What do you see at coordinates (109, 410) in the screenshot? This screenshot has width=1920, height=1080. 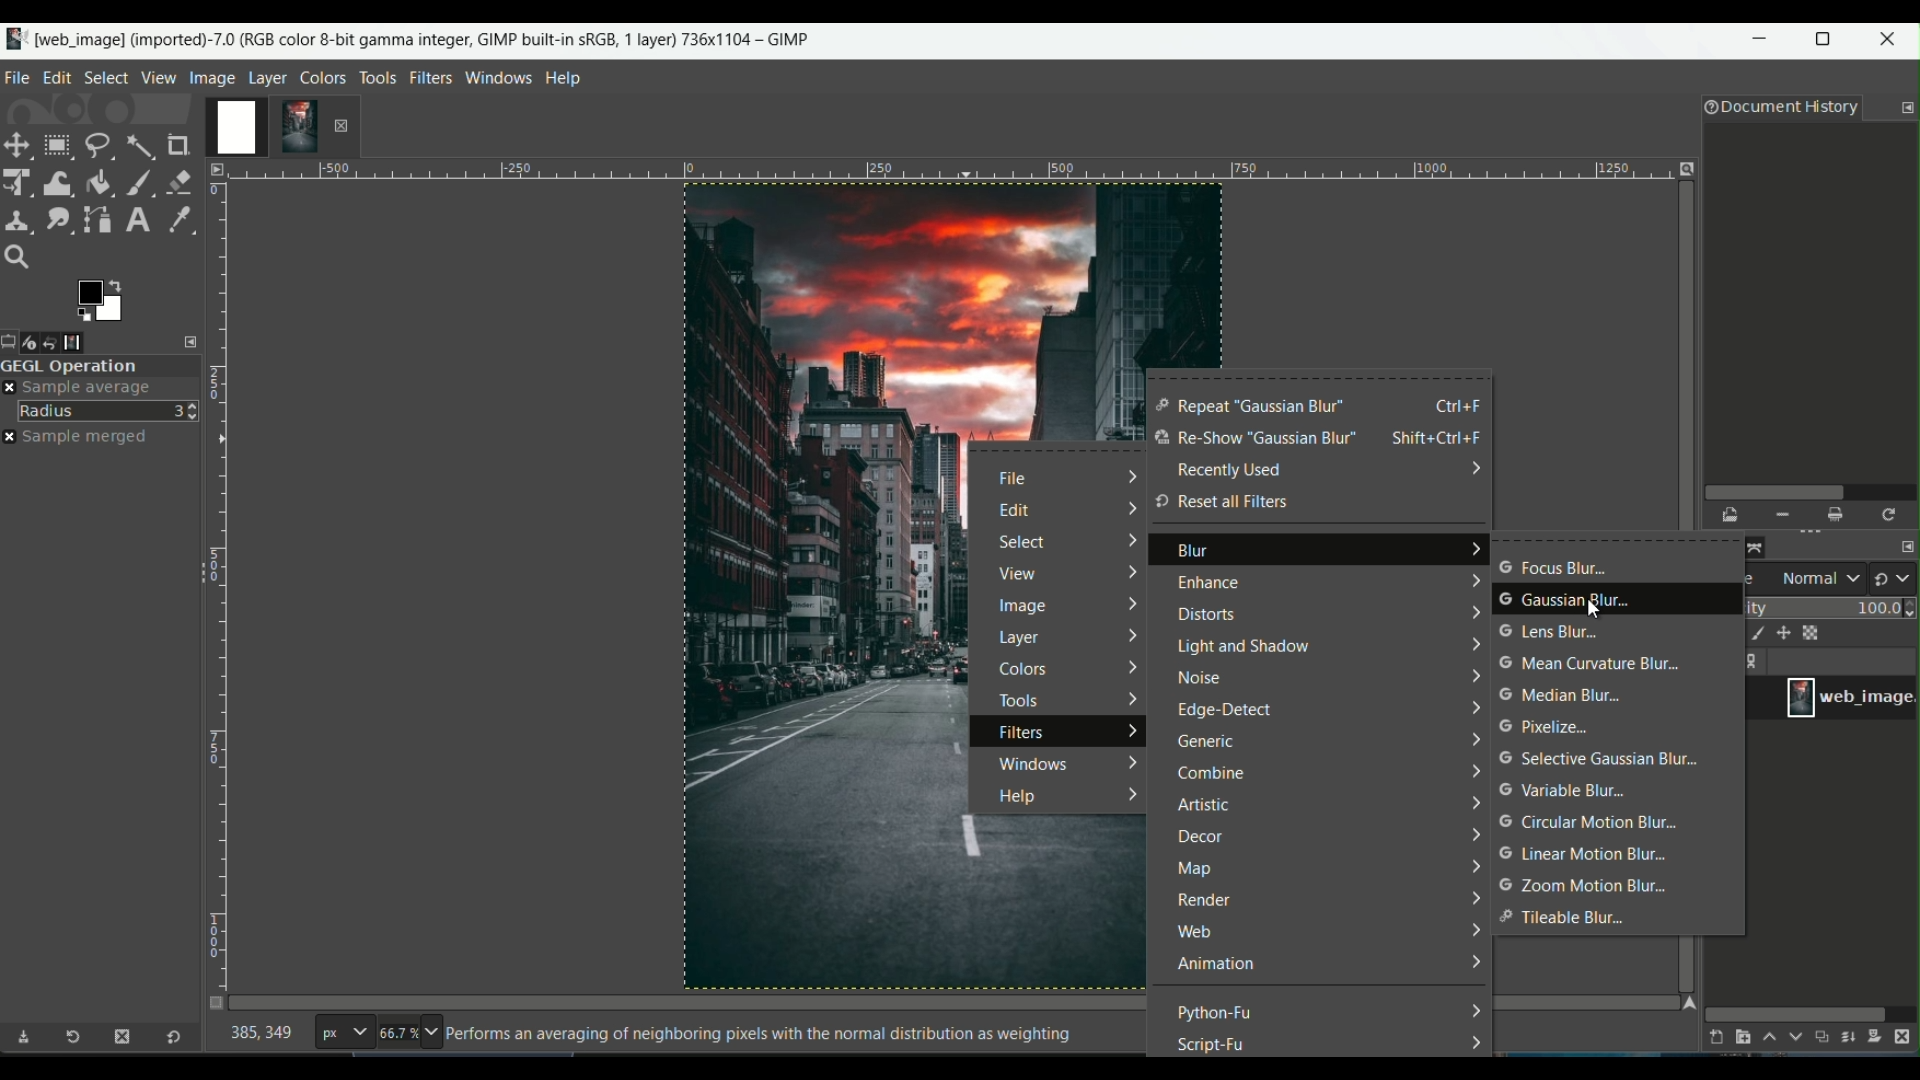 I see `color picker average radius` at bounding box center [109, 410].